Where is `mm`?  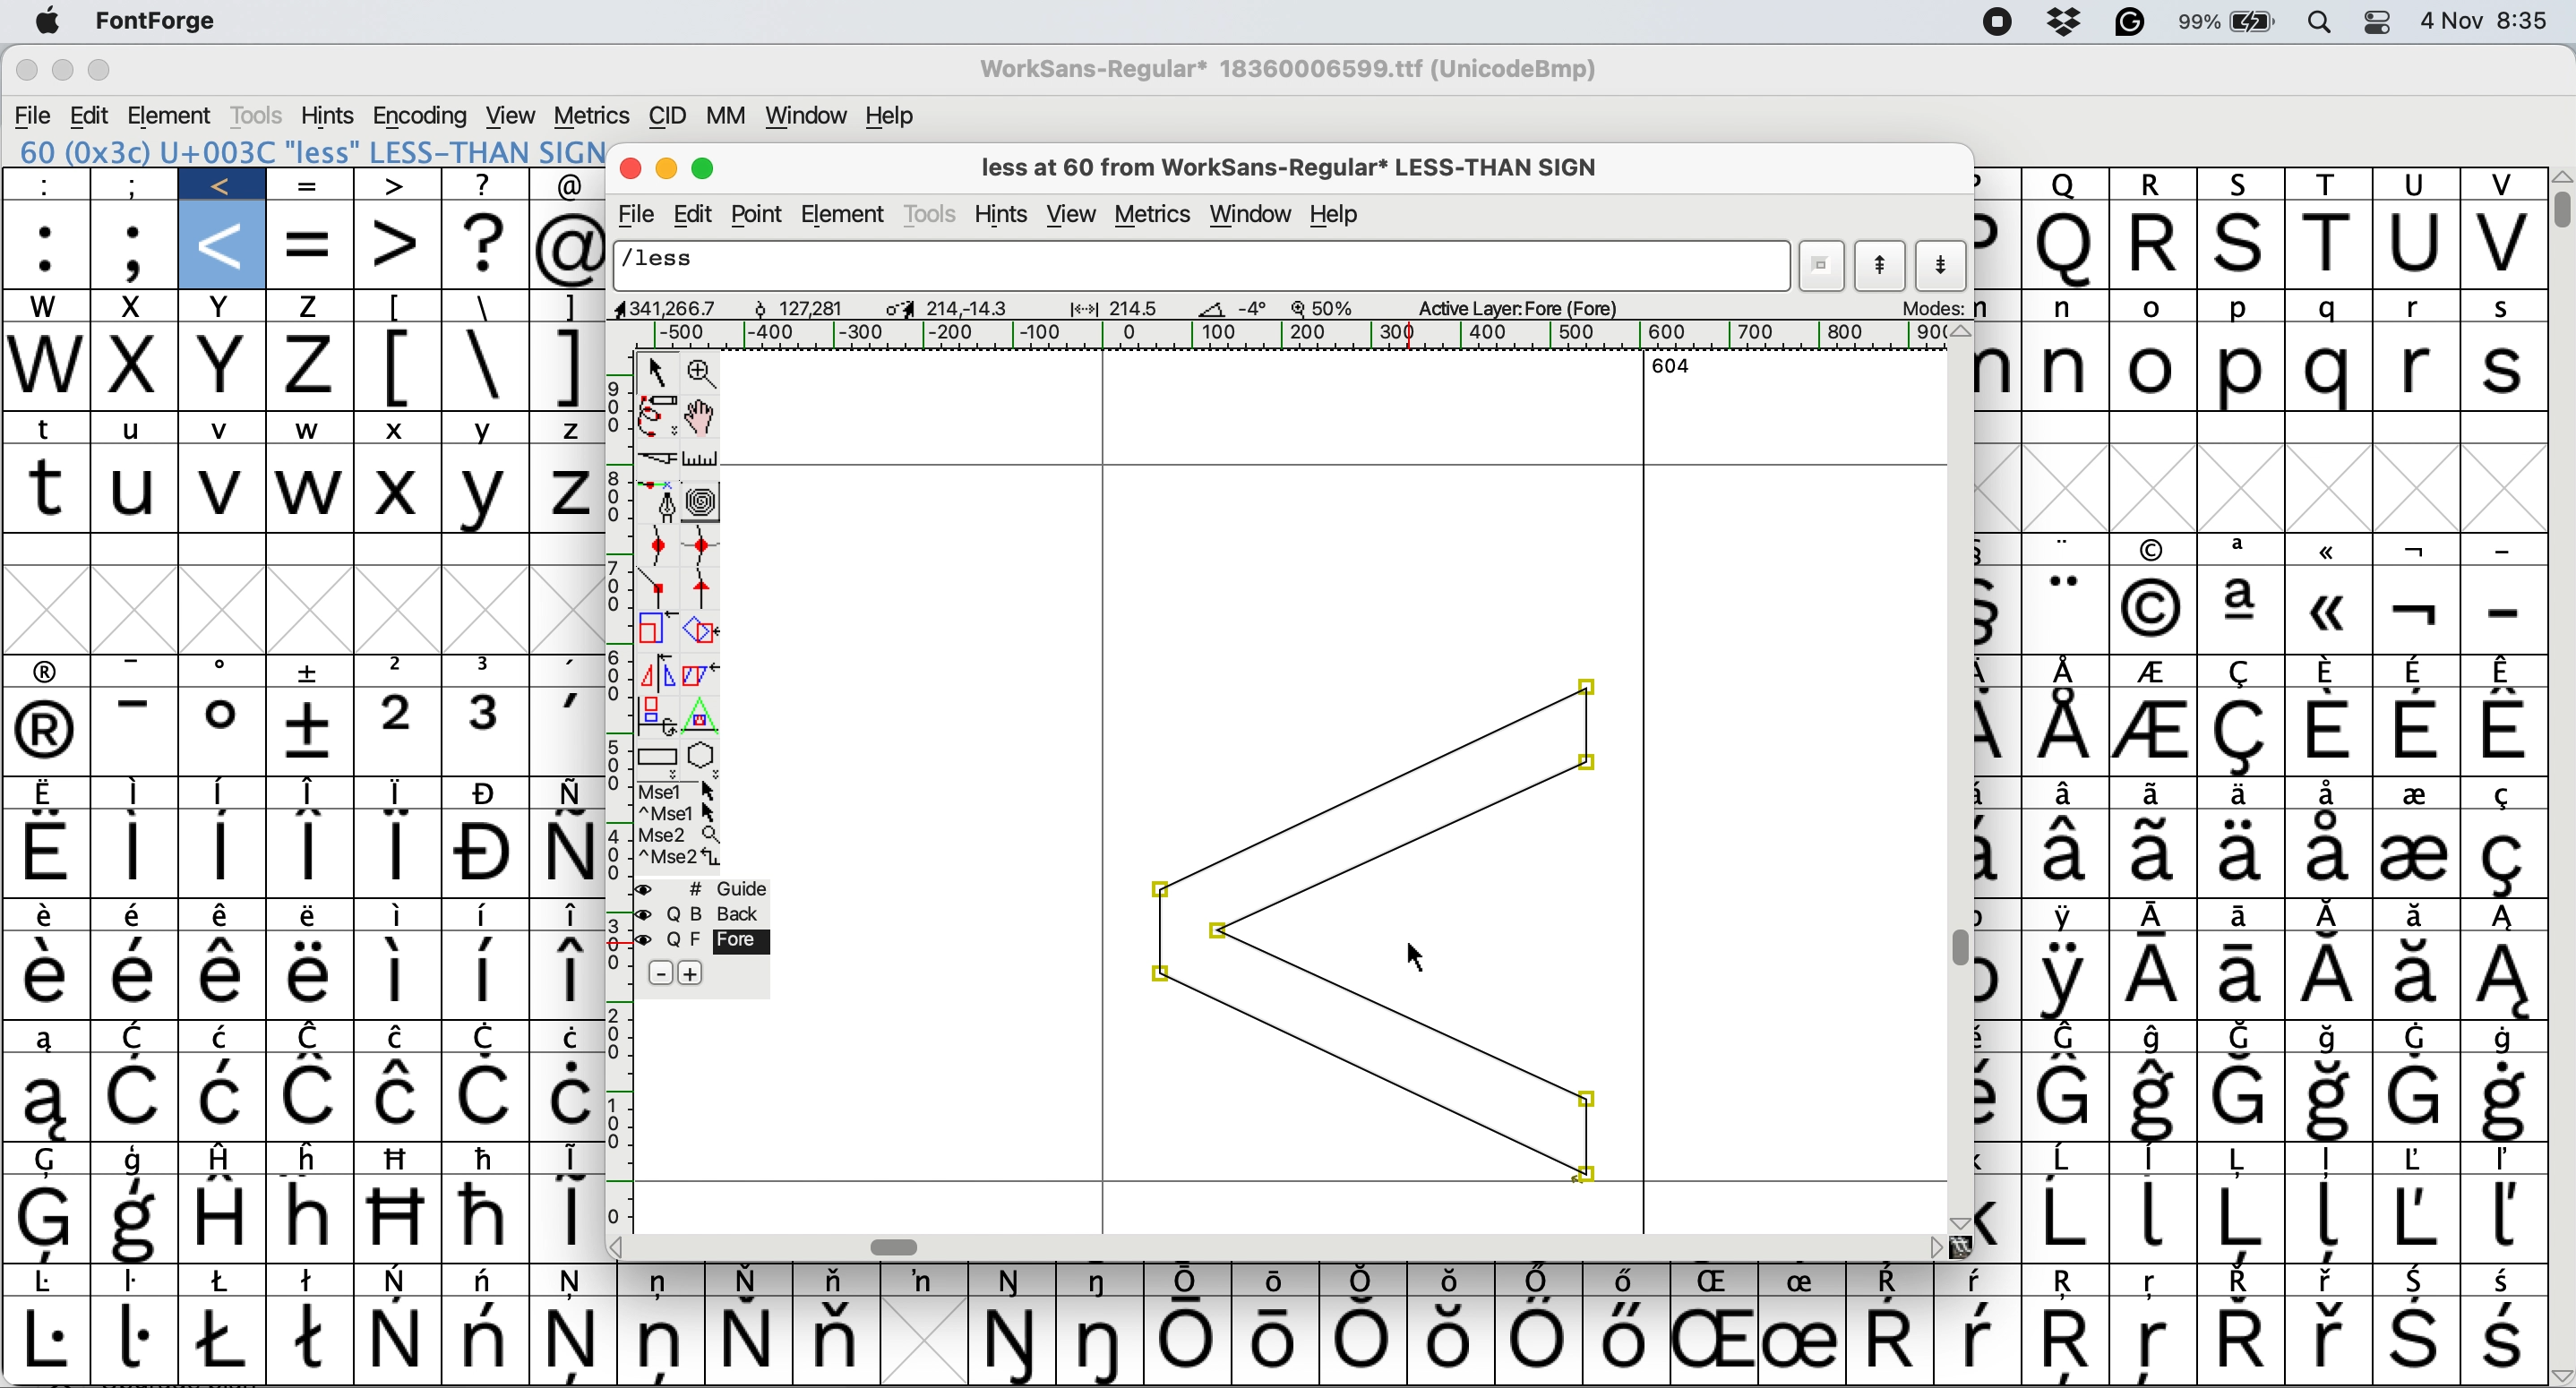
mm is located at coordinates (729, 115).